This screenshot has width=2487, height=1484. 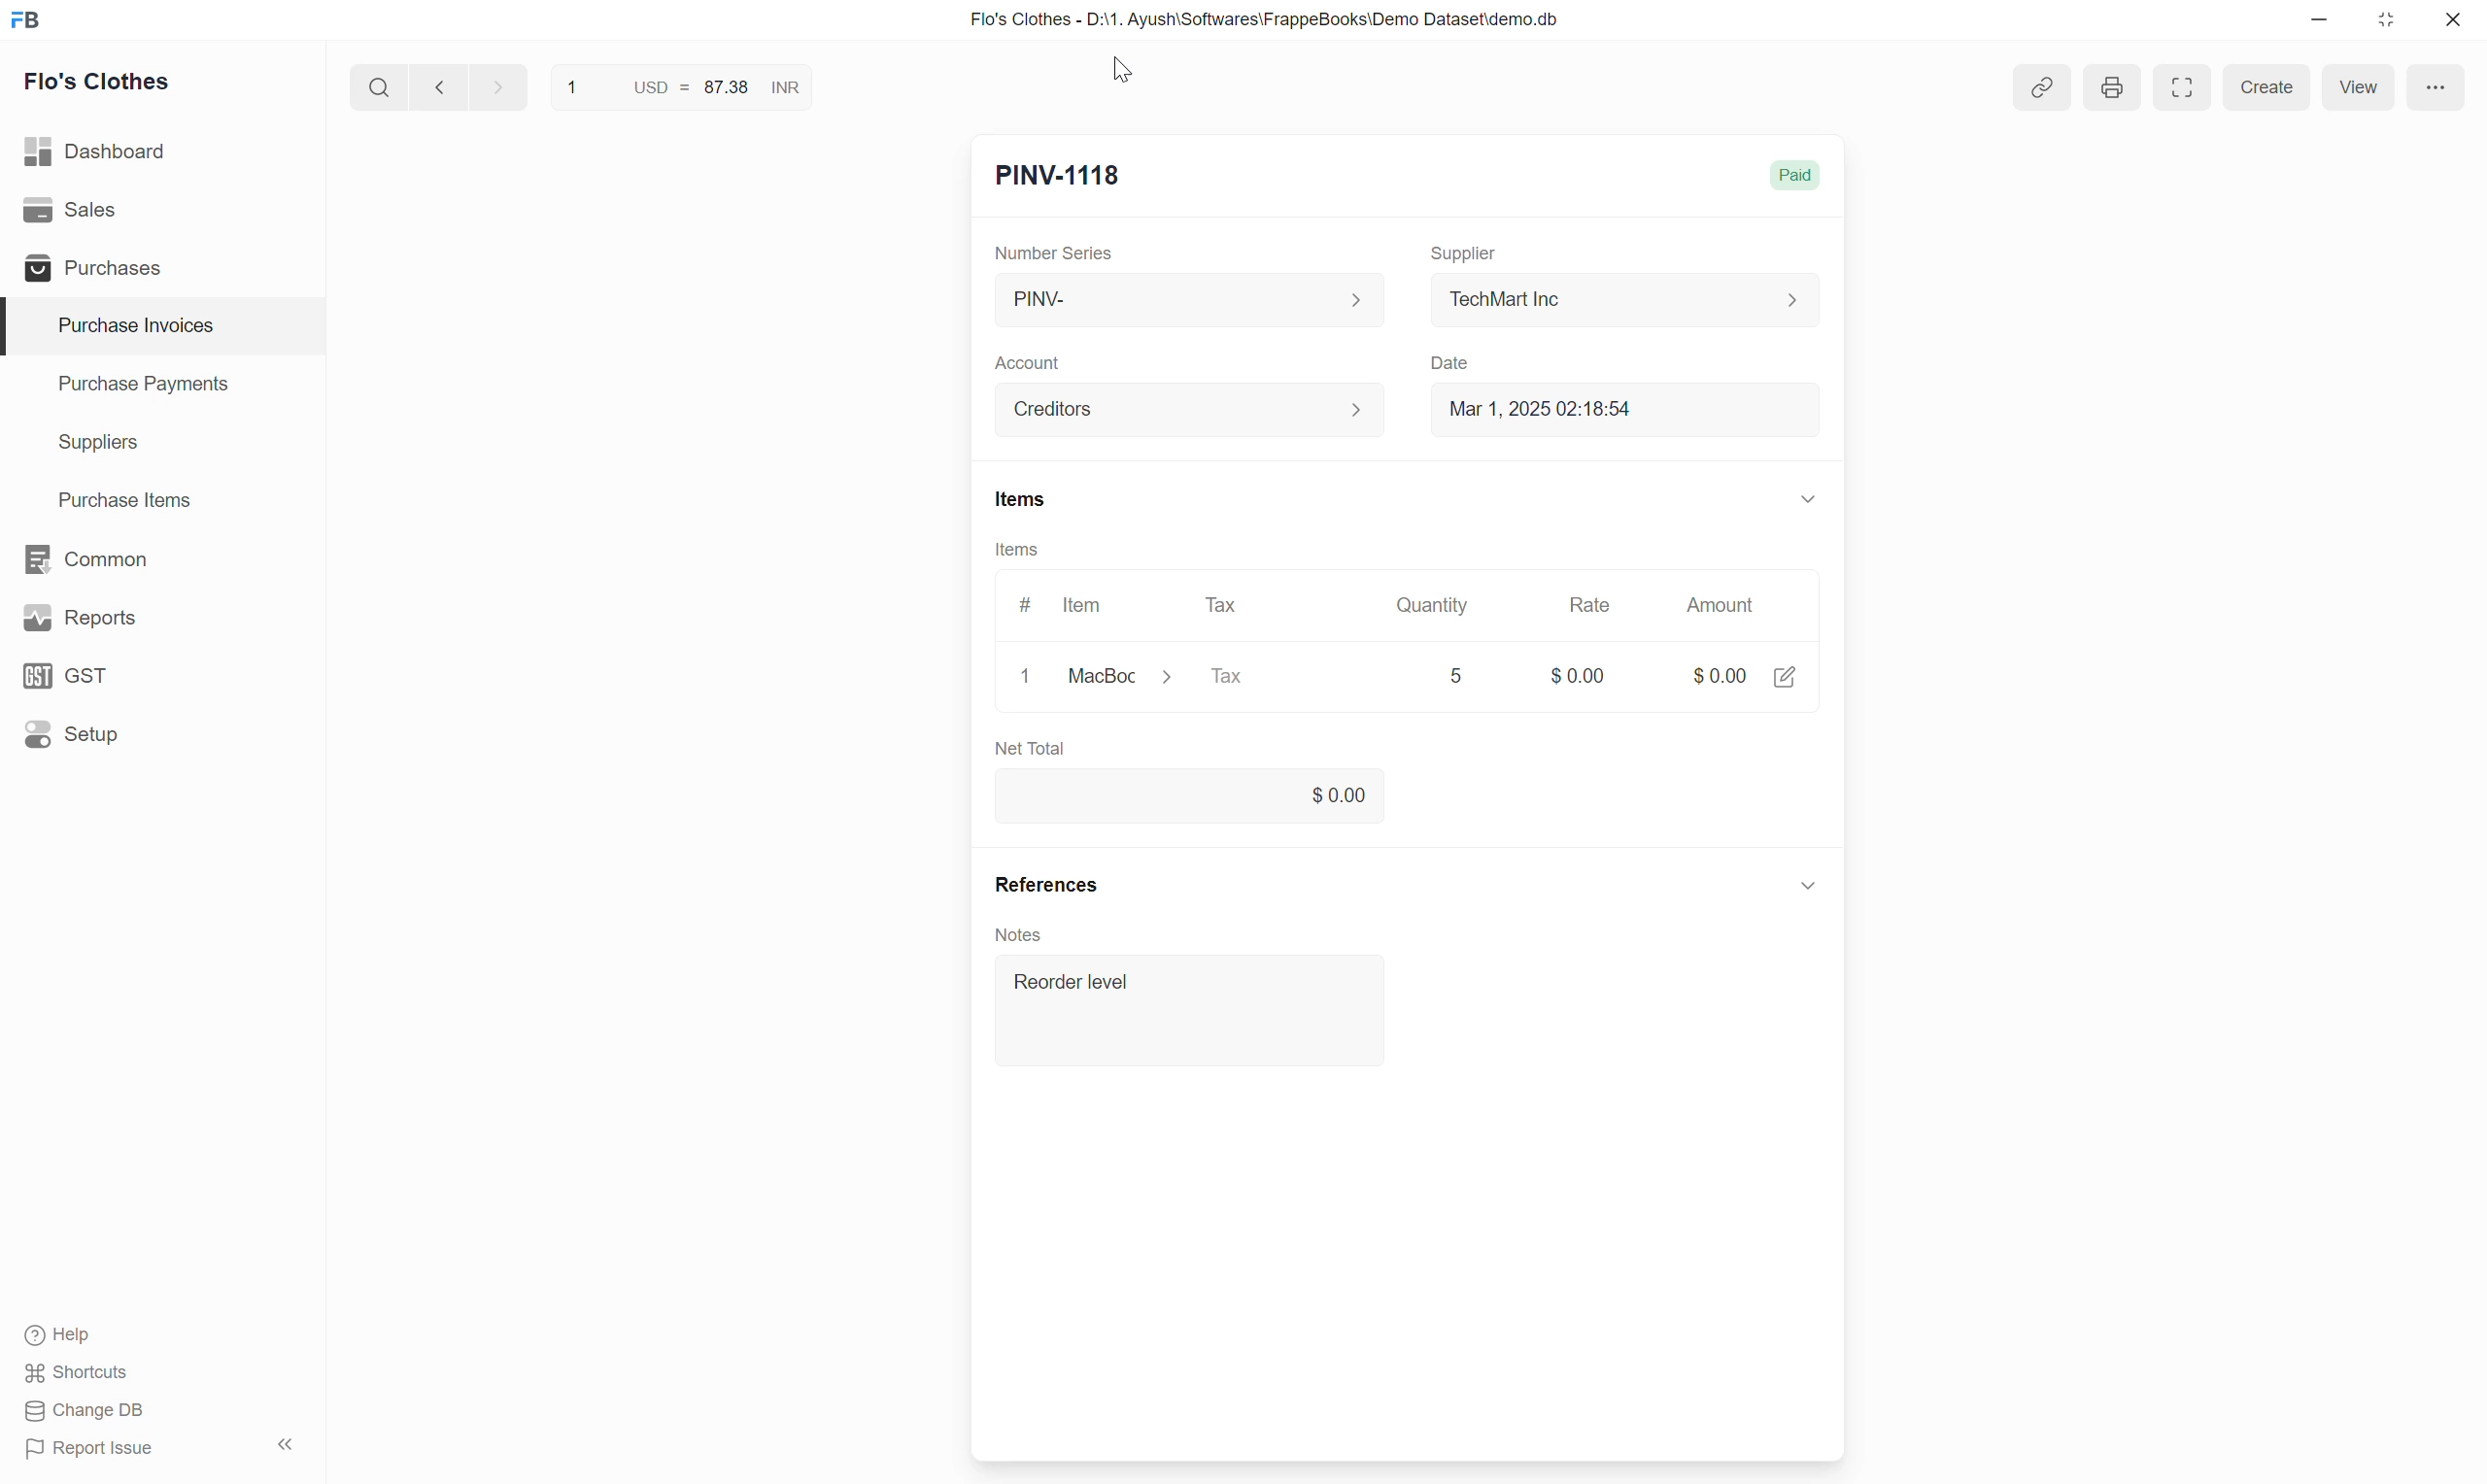 What do you see at coordinates (163, 443) in the screenshot?
I see `Suppliers` at bounding box center [163, 443].